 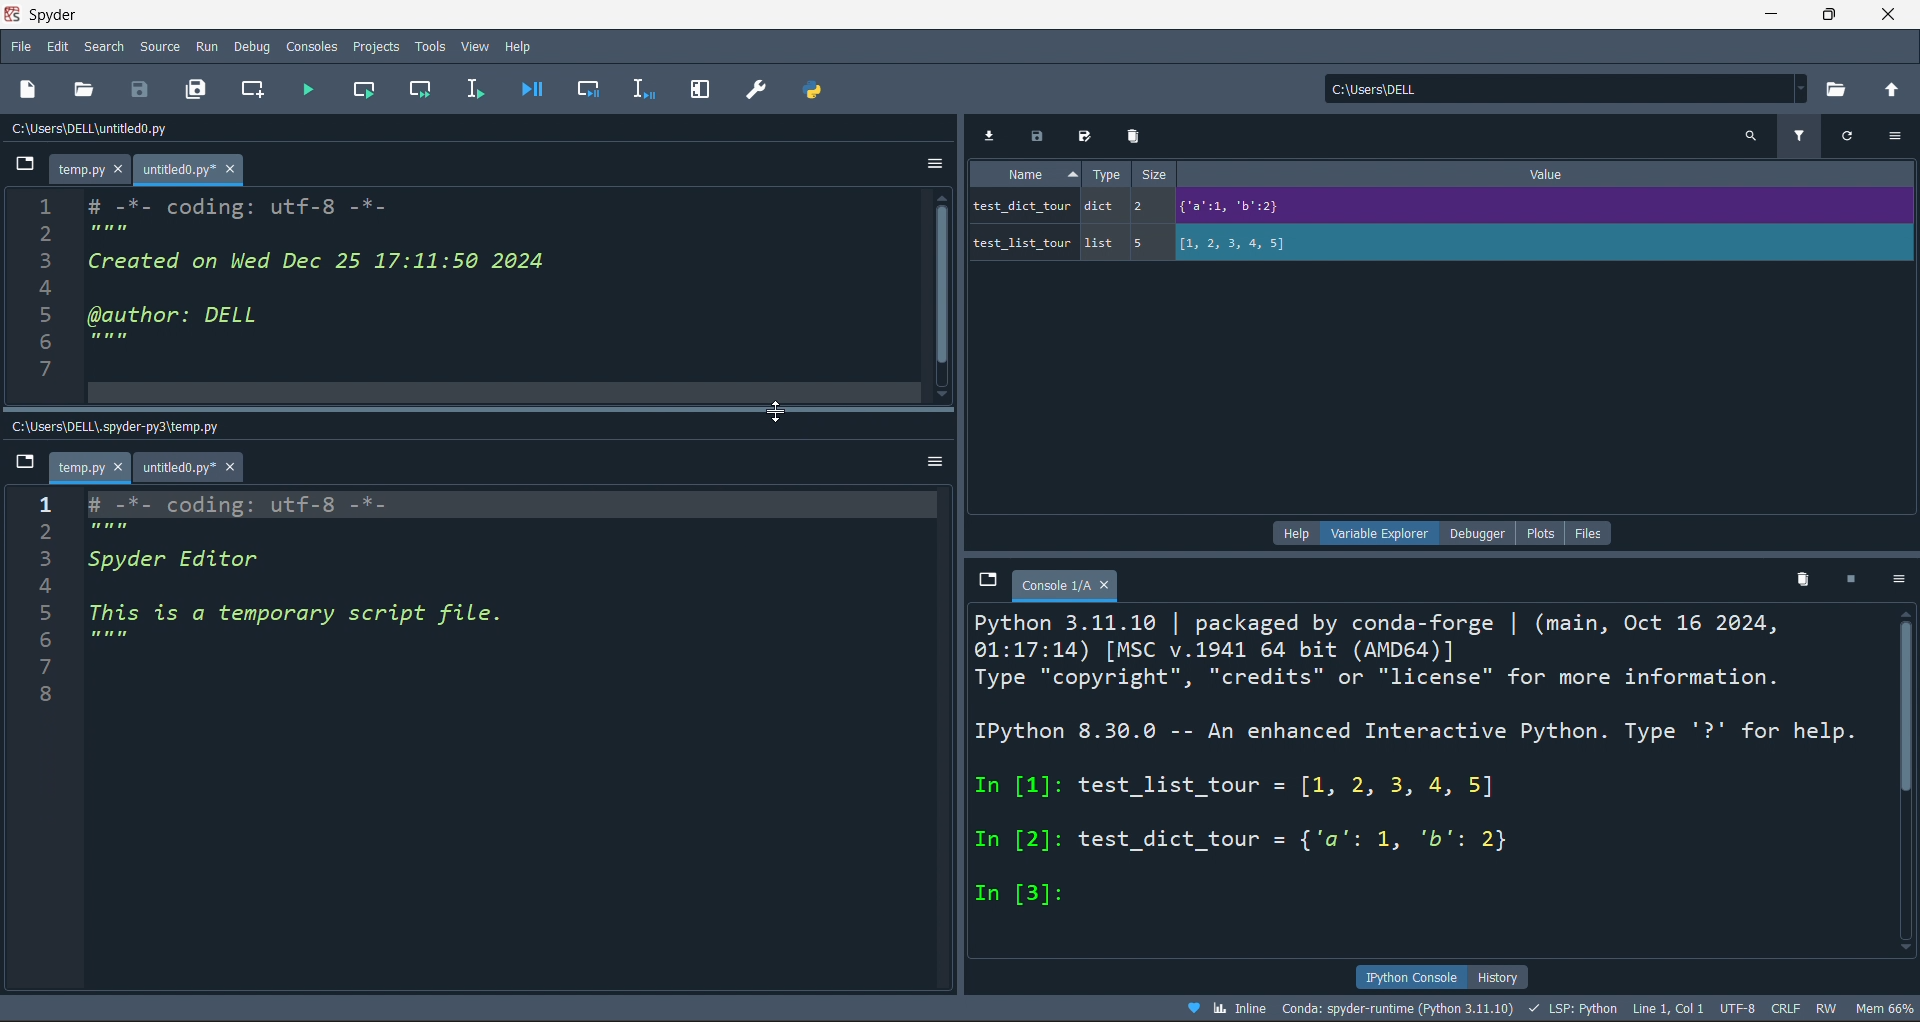 I want to click on MEM 64%, so click(x=1889, y=1007).